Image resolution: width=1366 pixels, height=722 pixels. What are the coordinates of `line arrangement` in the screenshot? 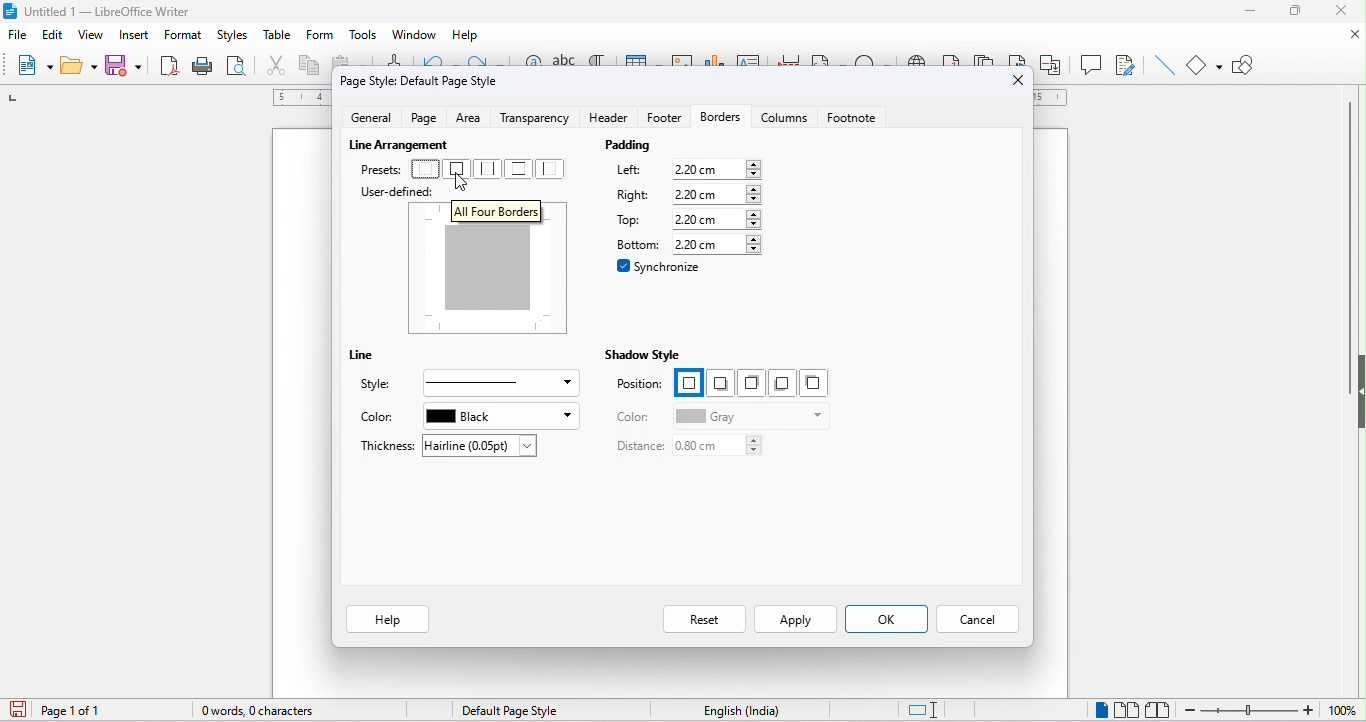 It's located at (397, 143).